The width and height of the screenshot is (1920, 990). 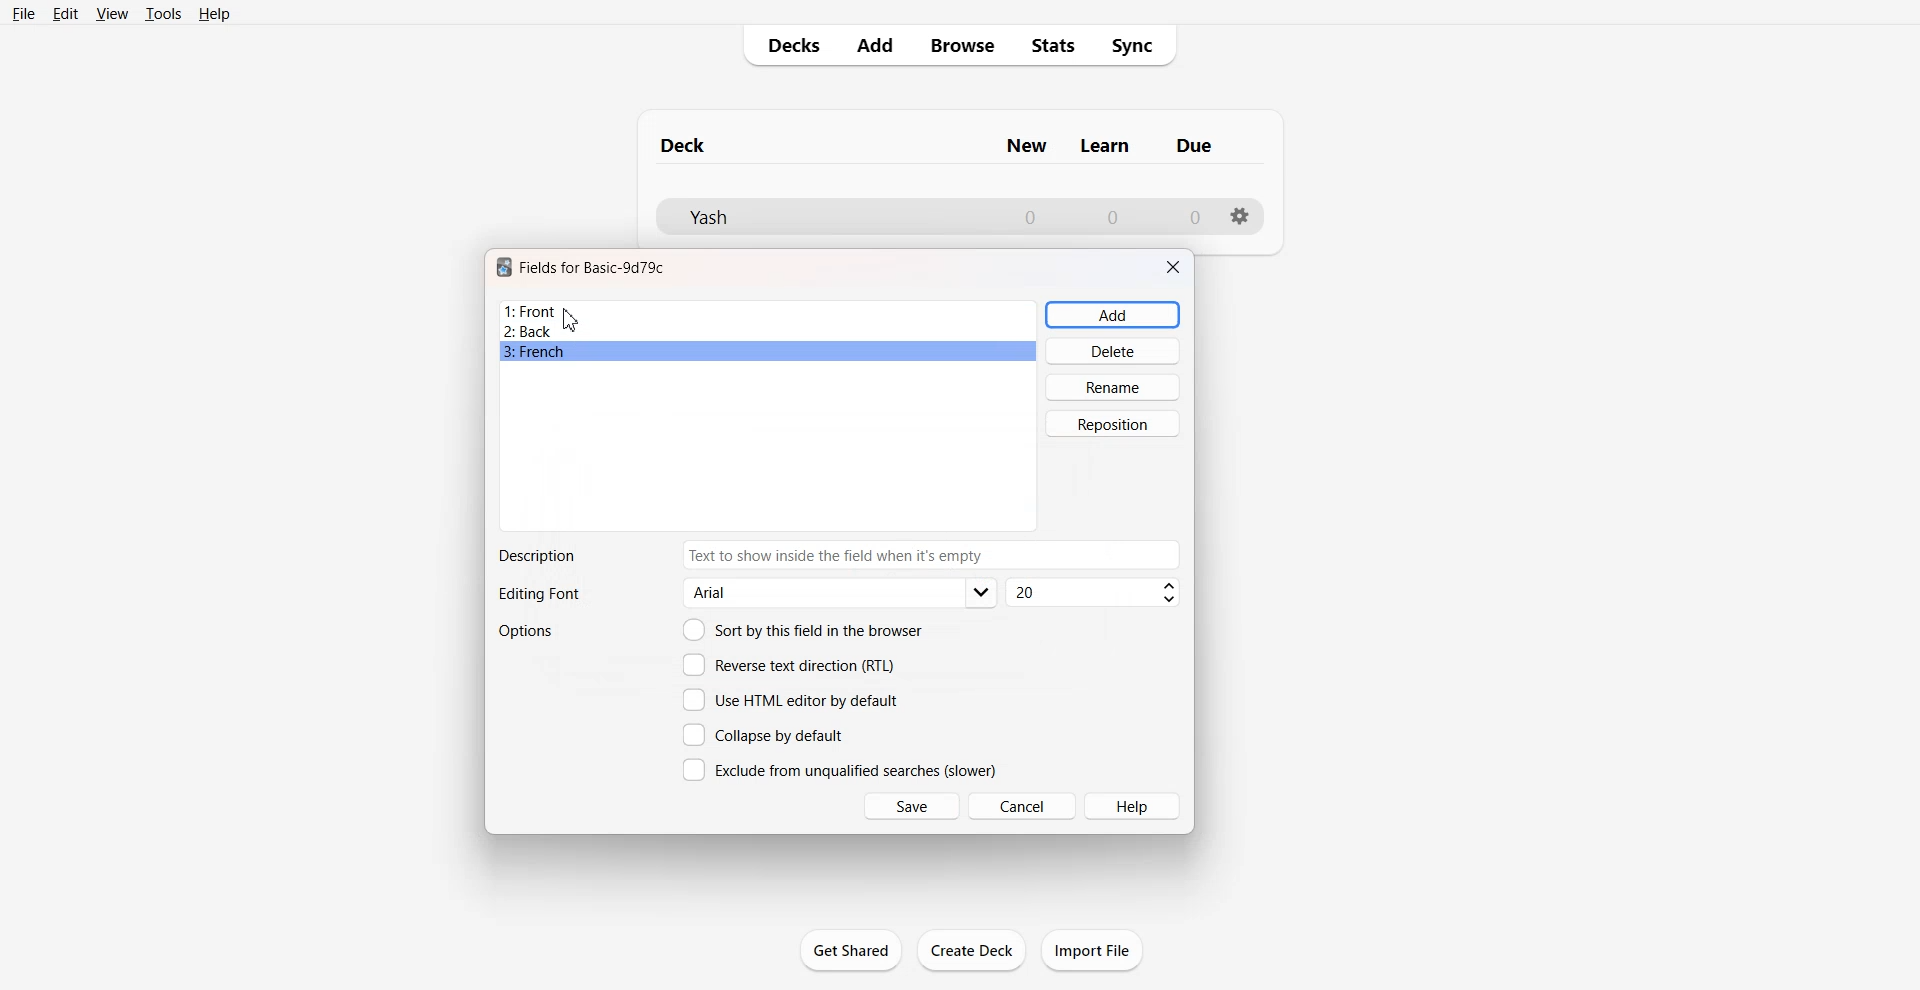 I want to click on Text, so click(x=538, y=595).